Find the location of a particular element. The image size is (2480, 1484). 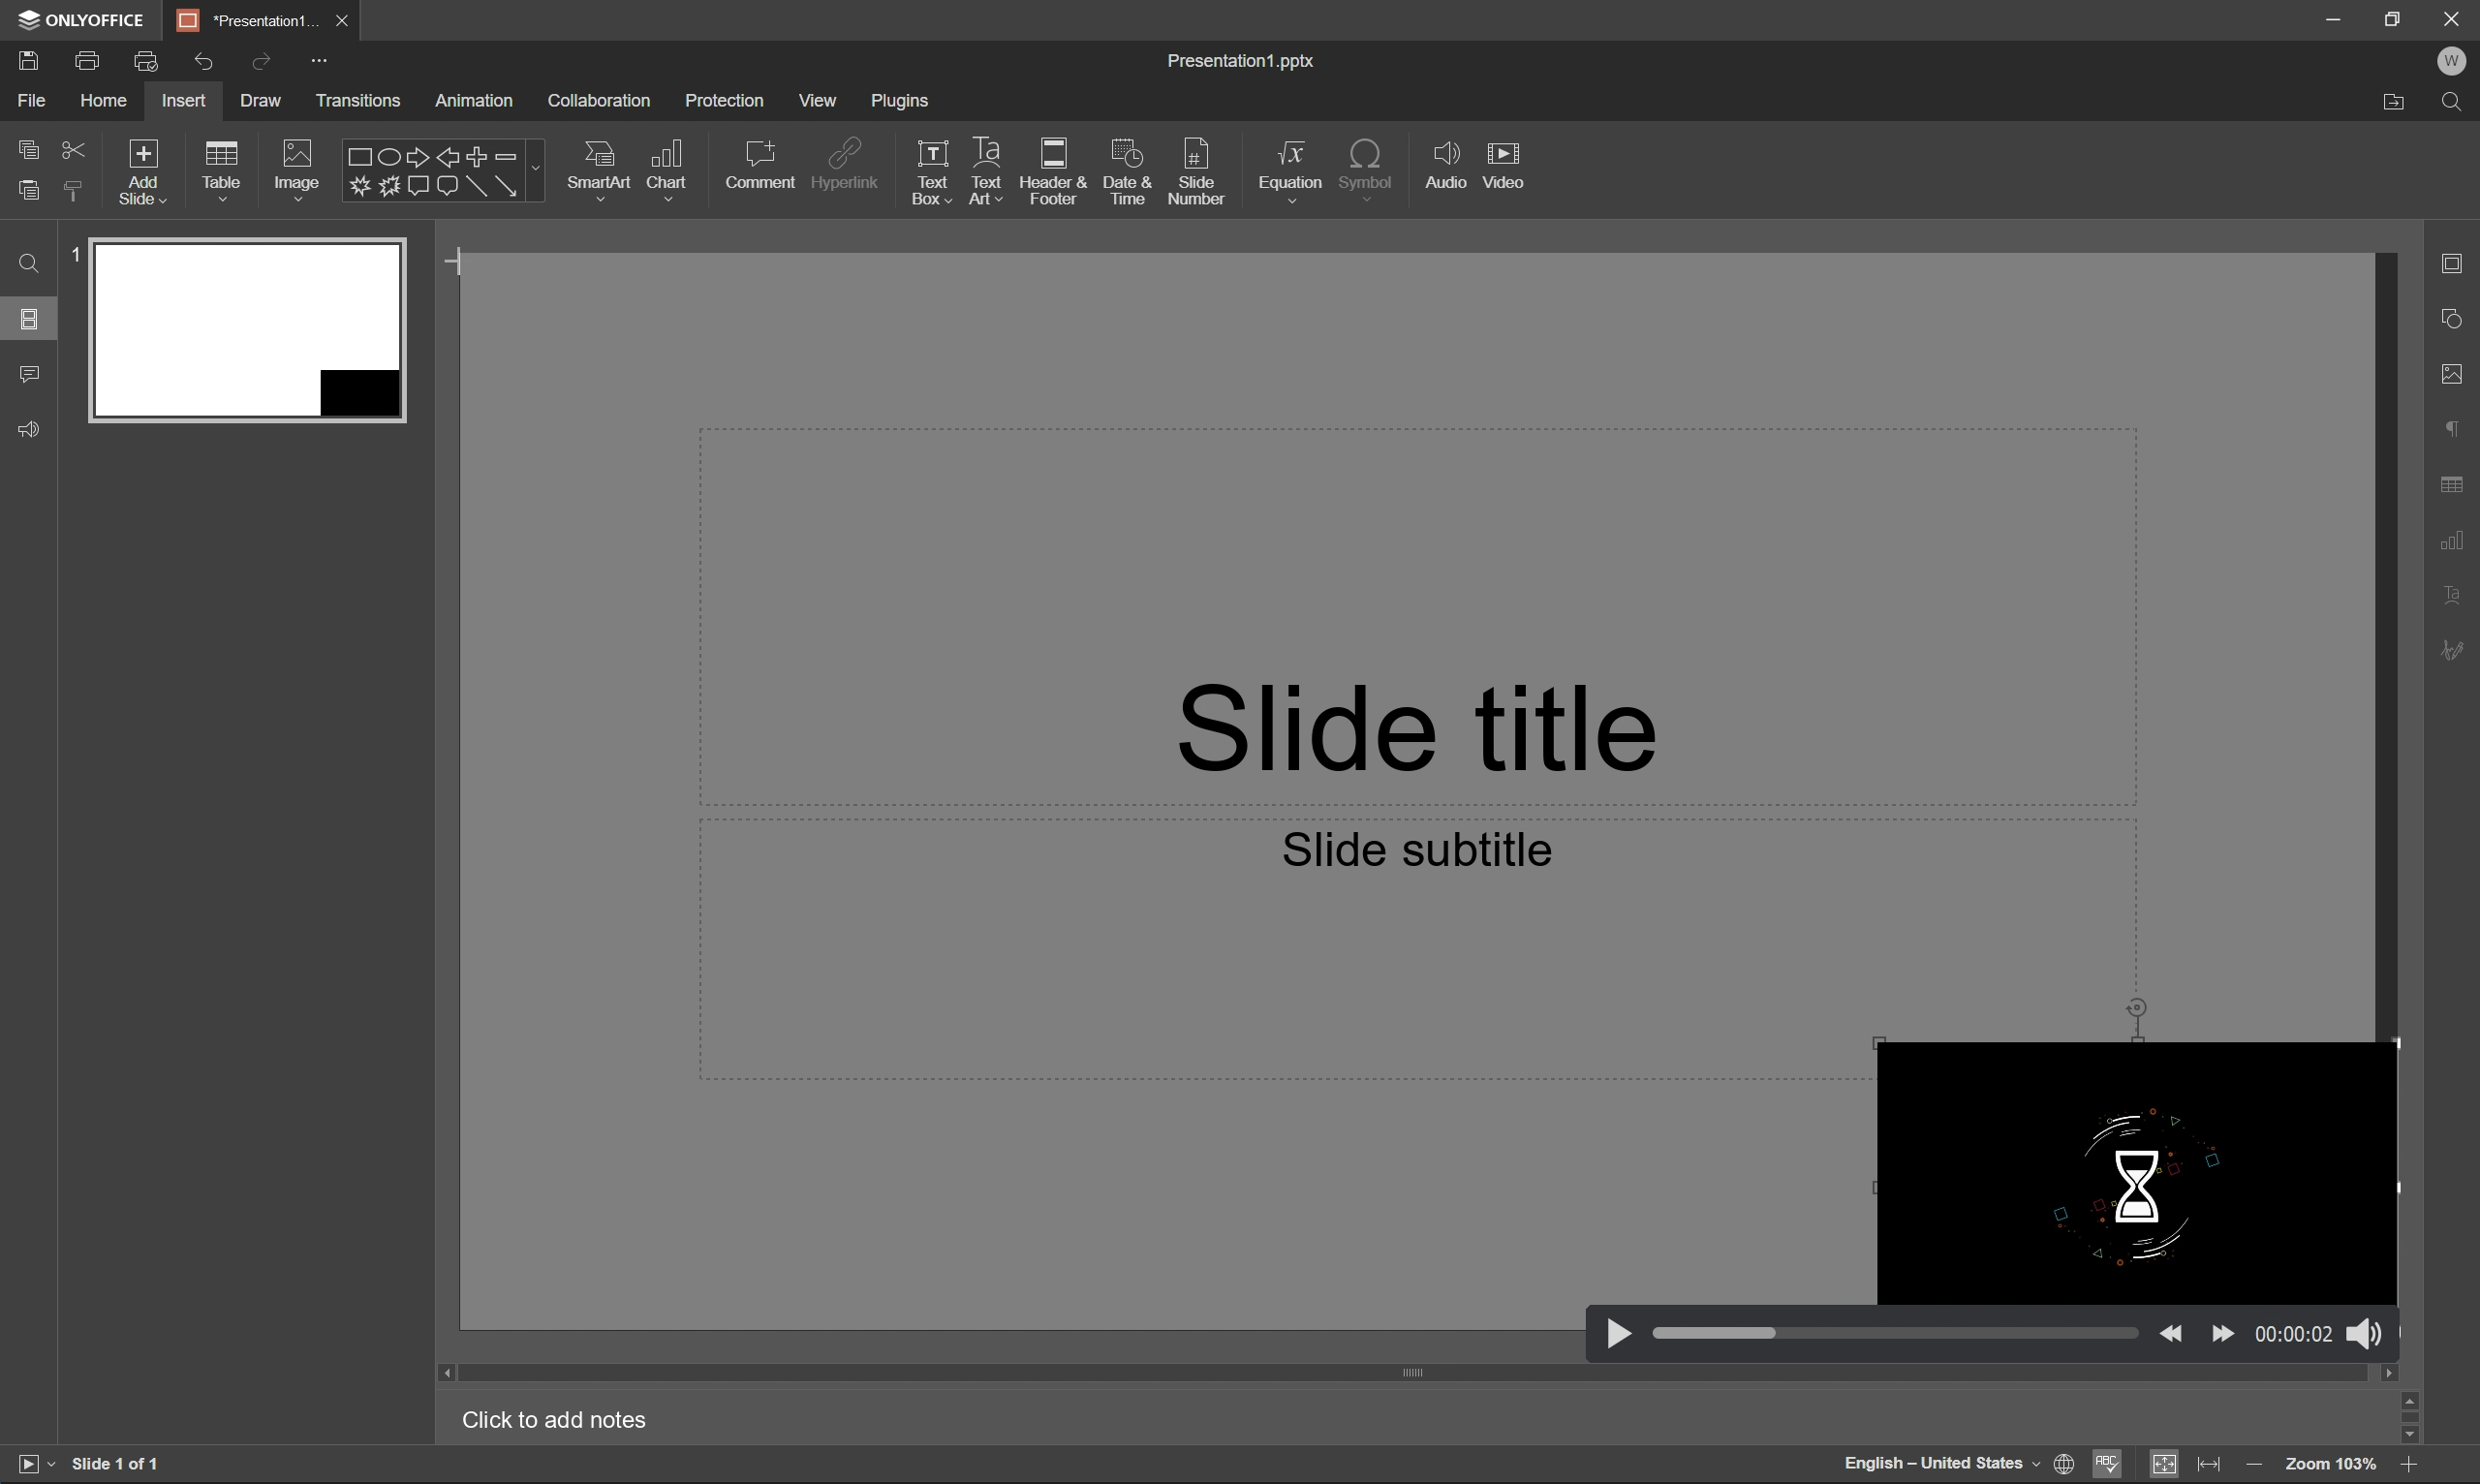

Feedback & support is located at coordinates (33, 427).